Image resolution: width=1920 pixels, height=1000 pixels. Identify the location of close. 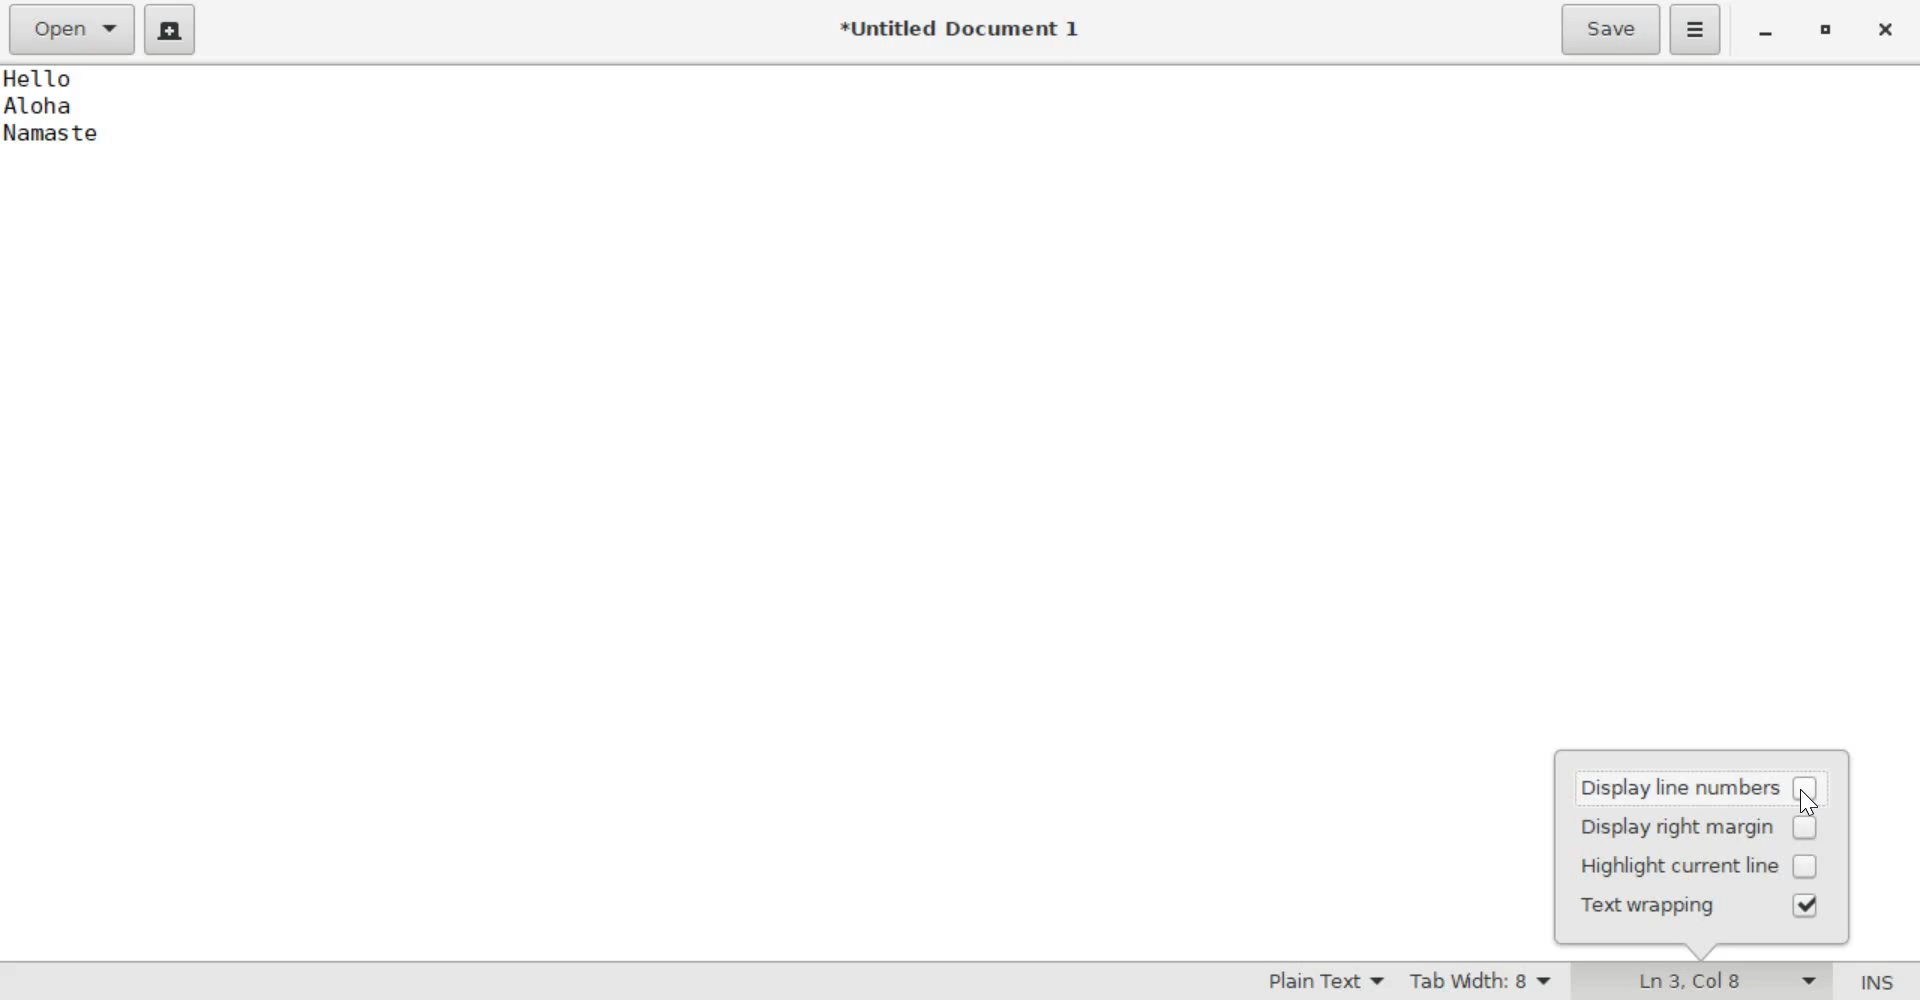
(1890, 31).